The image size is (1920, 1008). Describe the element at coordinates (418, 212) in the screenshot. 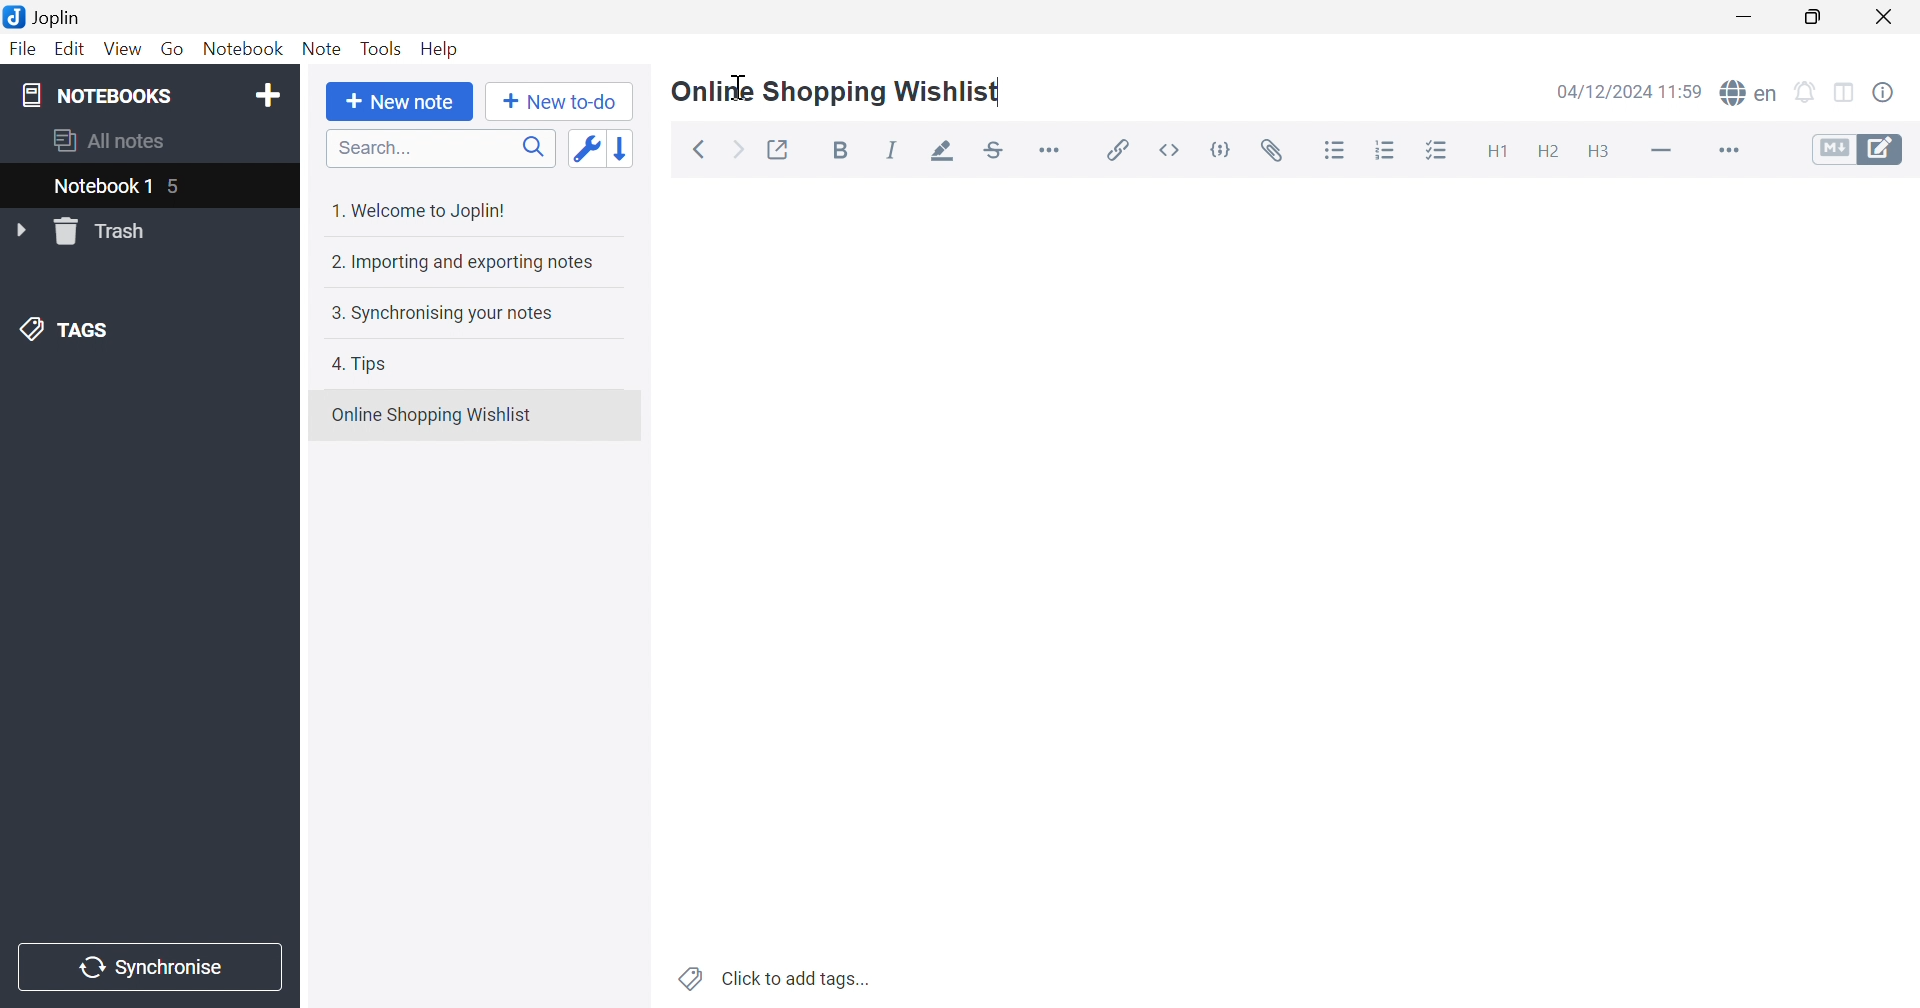

I see `1. Welcome to Joplin!` at that location.